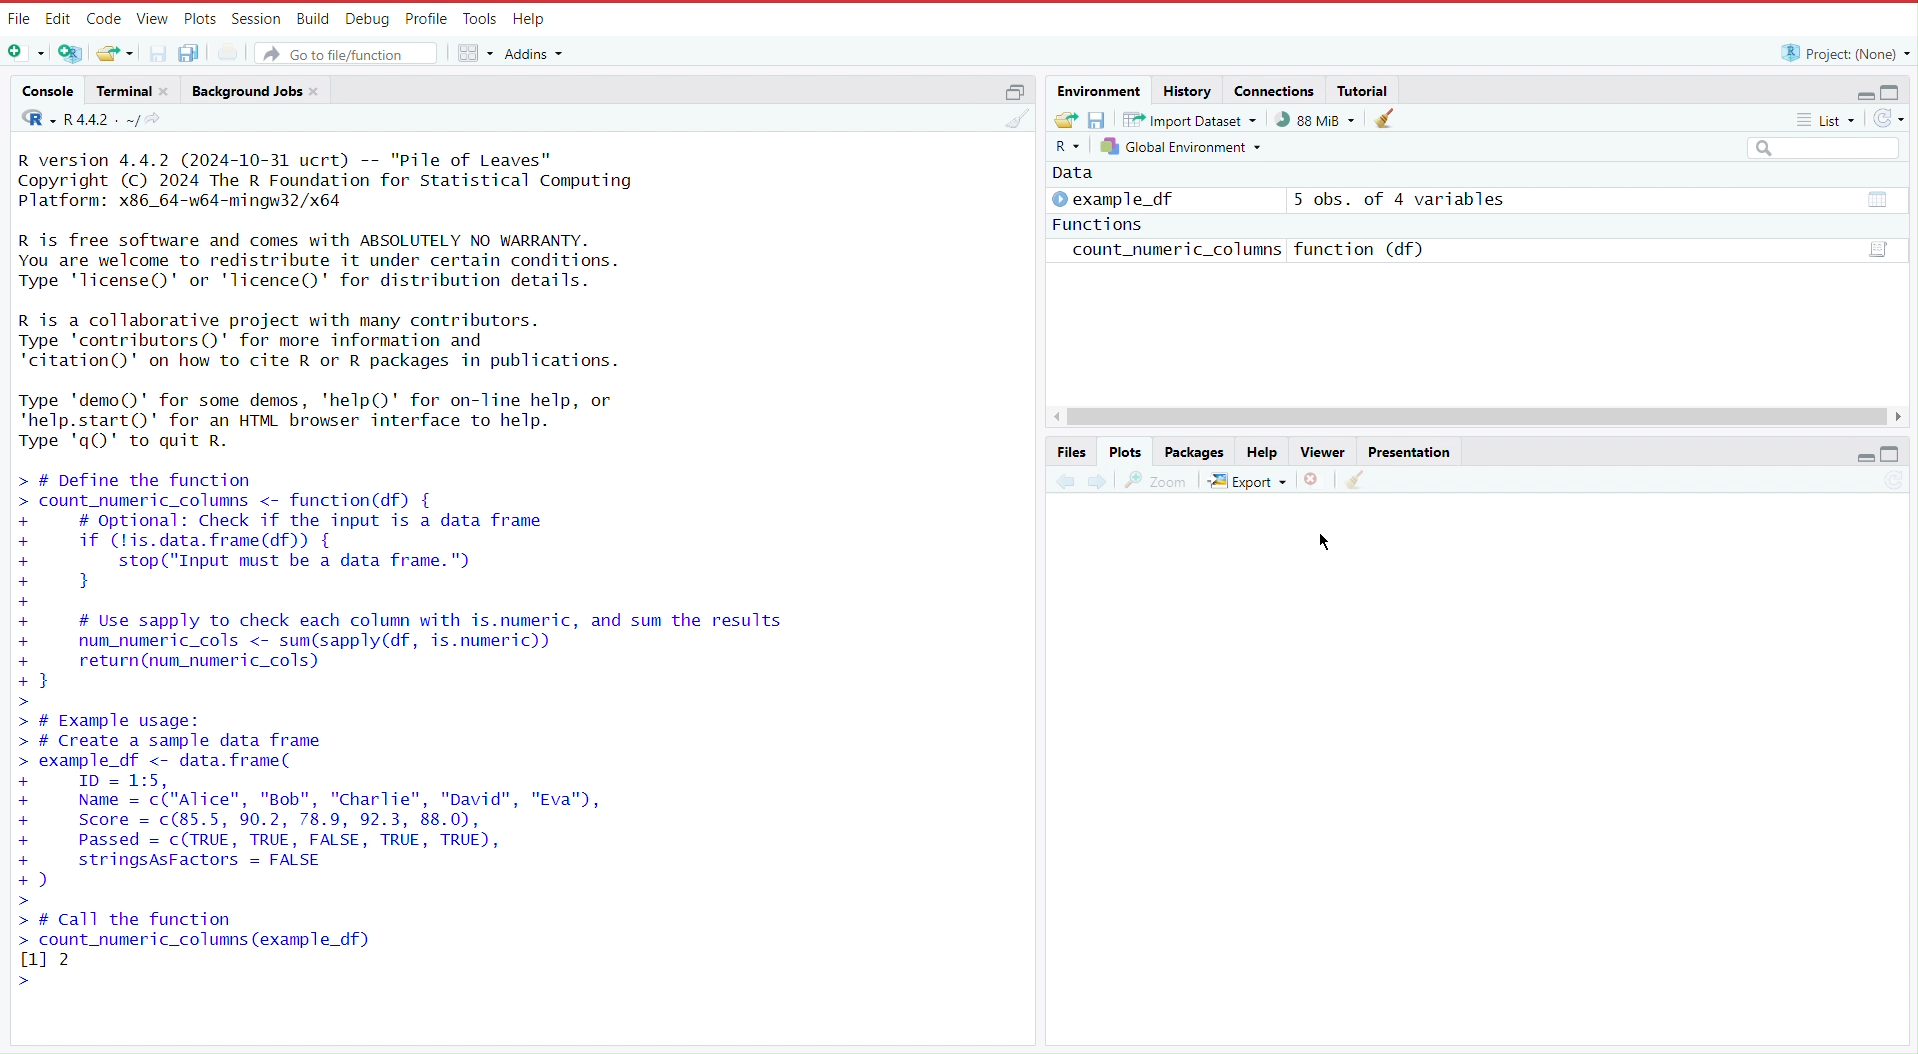  I want to click on File, so click(18, 19).